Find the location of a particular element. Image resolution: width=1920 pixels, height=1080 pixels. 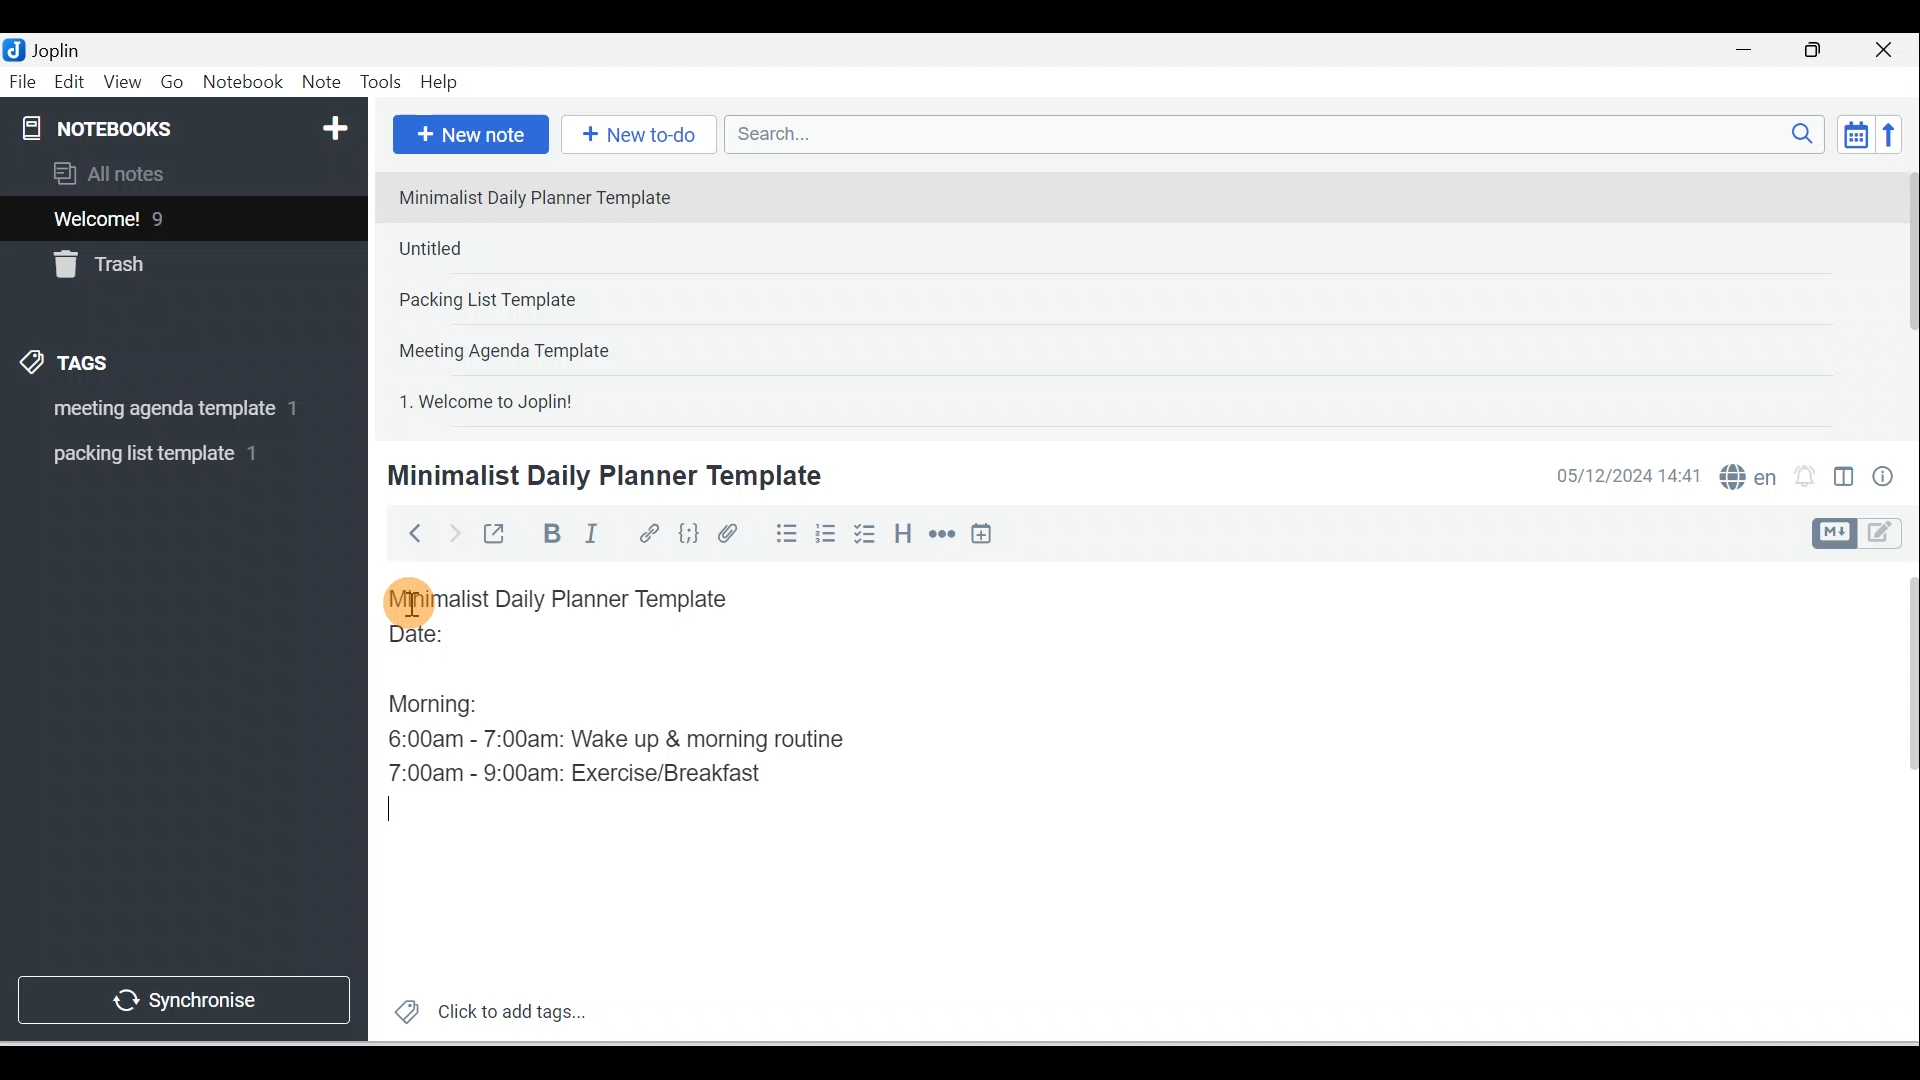

Insert time is located at coordinates (981, 535).